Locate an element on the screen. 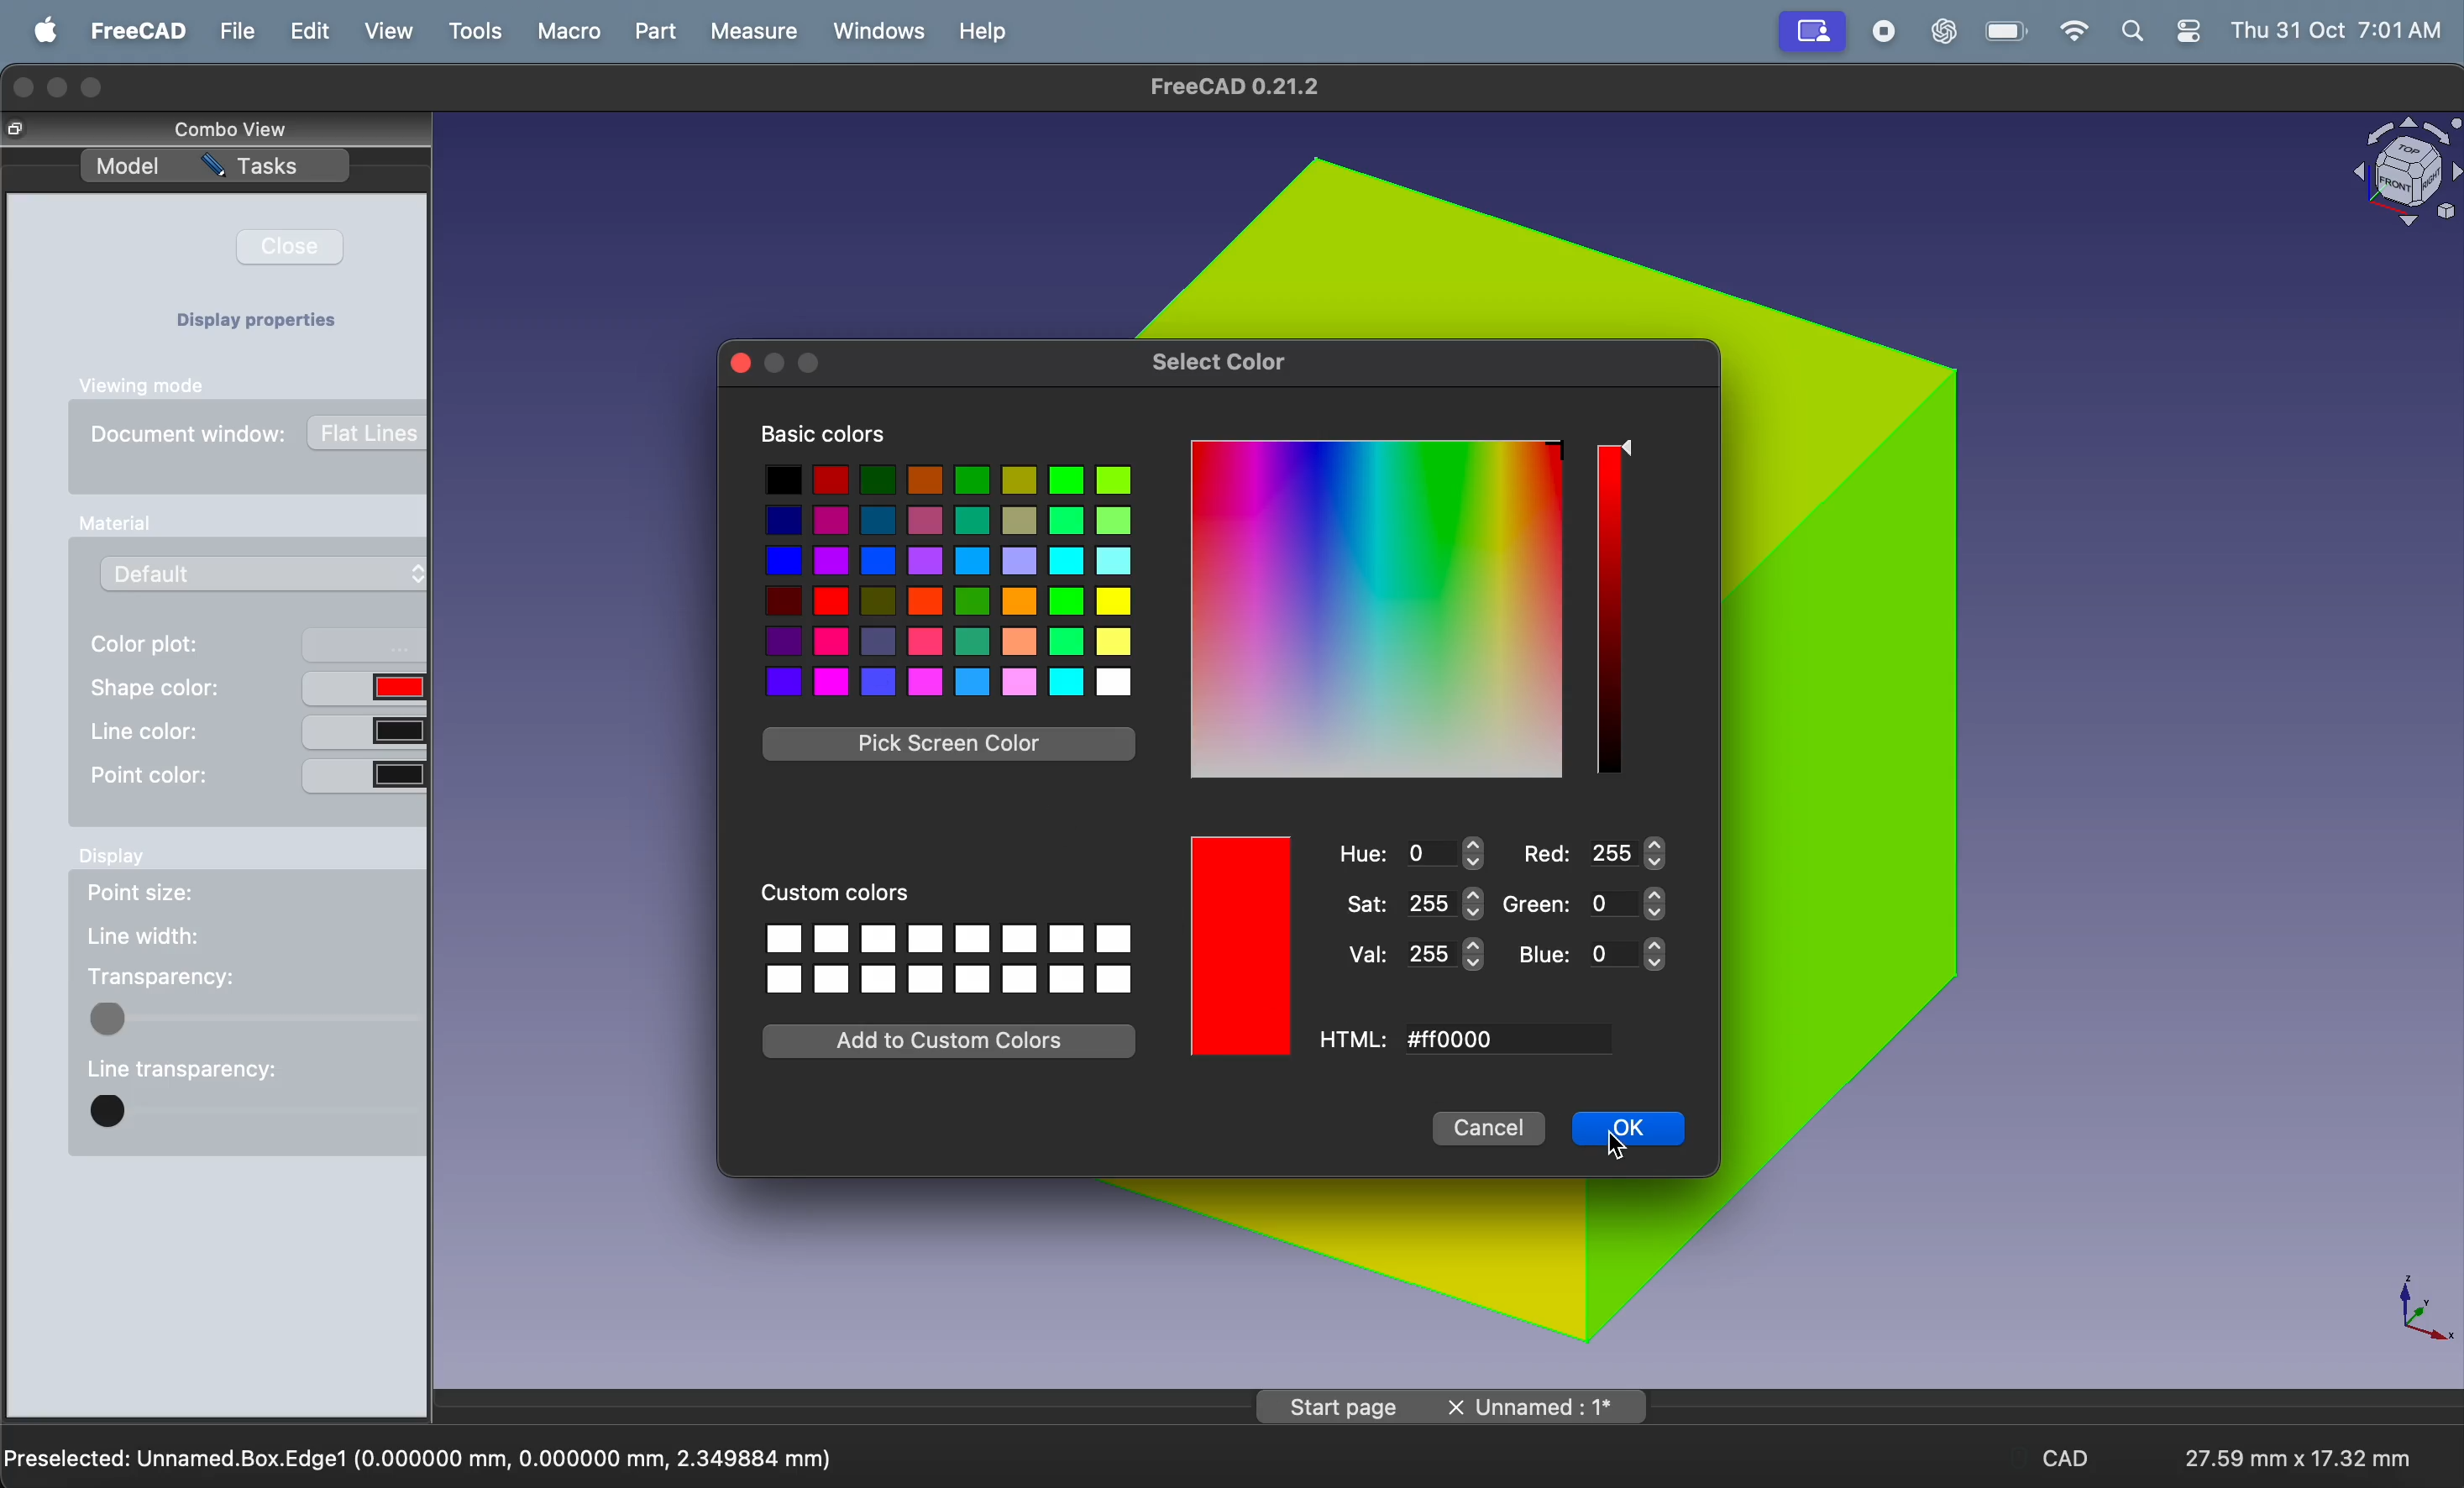 The width and height of the screenshot is (2464, 1488). part is located at coordinates (660, 33).